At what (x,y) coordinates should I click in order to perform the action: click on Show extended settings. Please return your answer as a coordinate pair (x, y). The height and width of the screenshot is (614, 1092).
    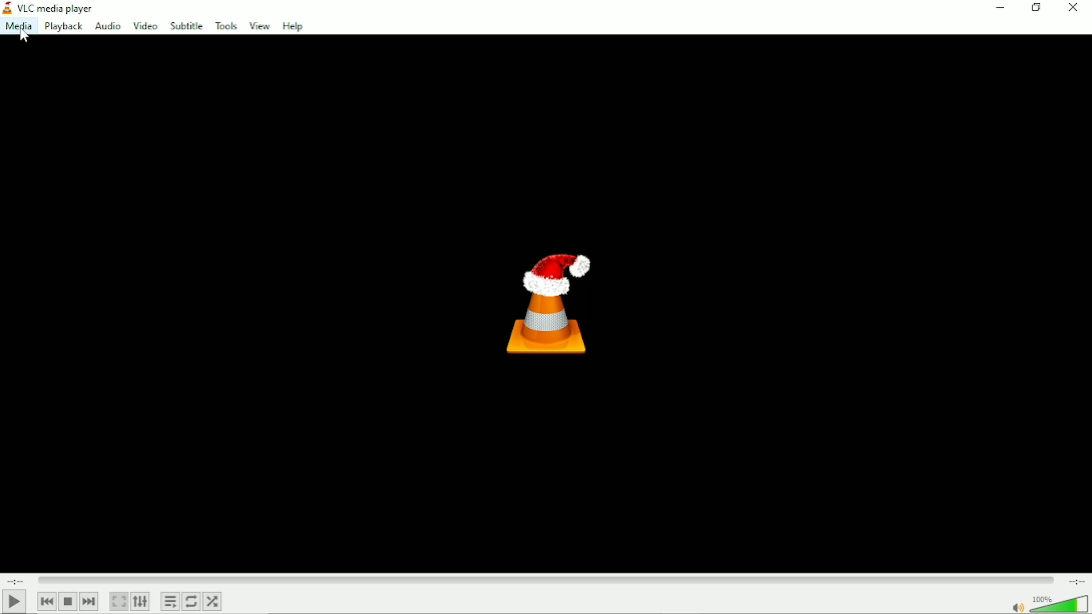
    Looking at the image, I should click on (140, 602).